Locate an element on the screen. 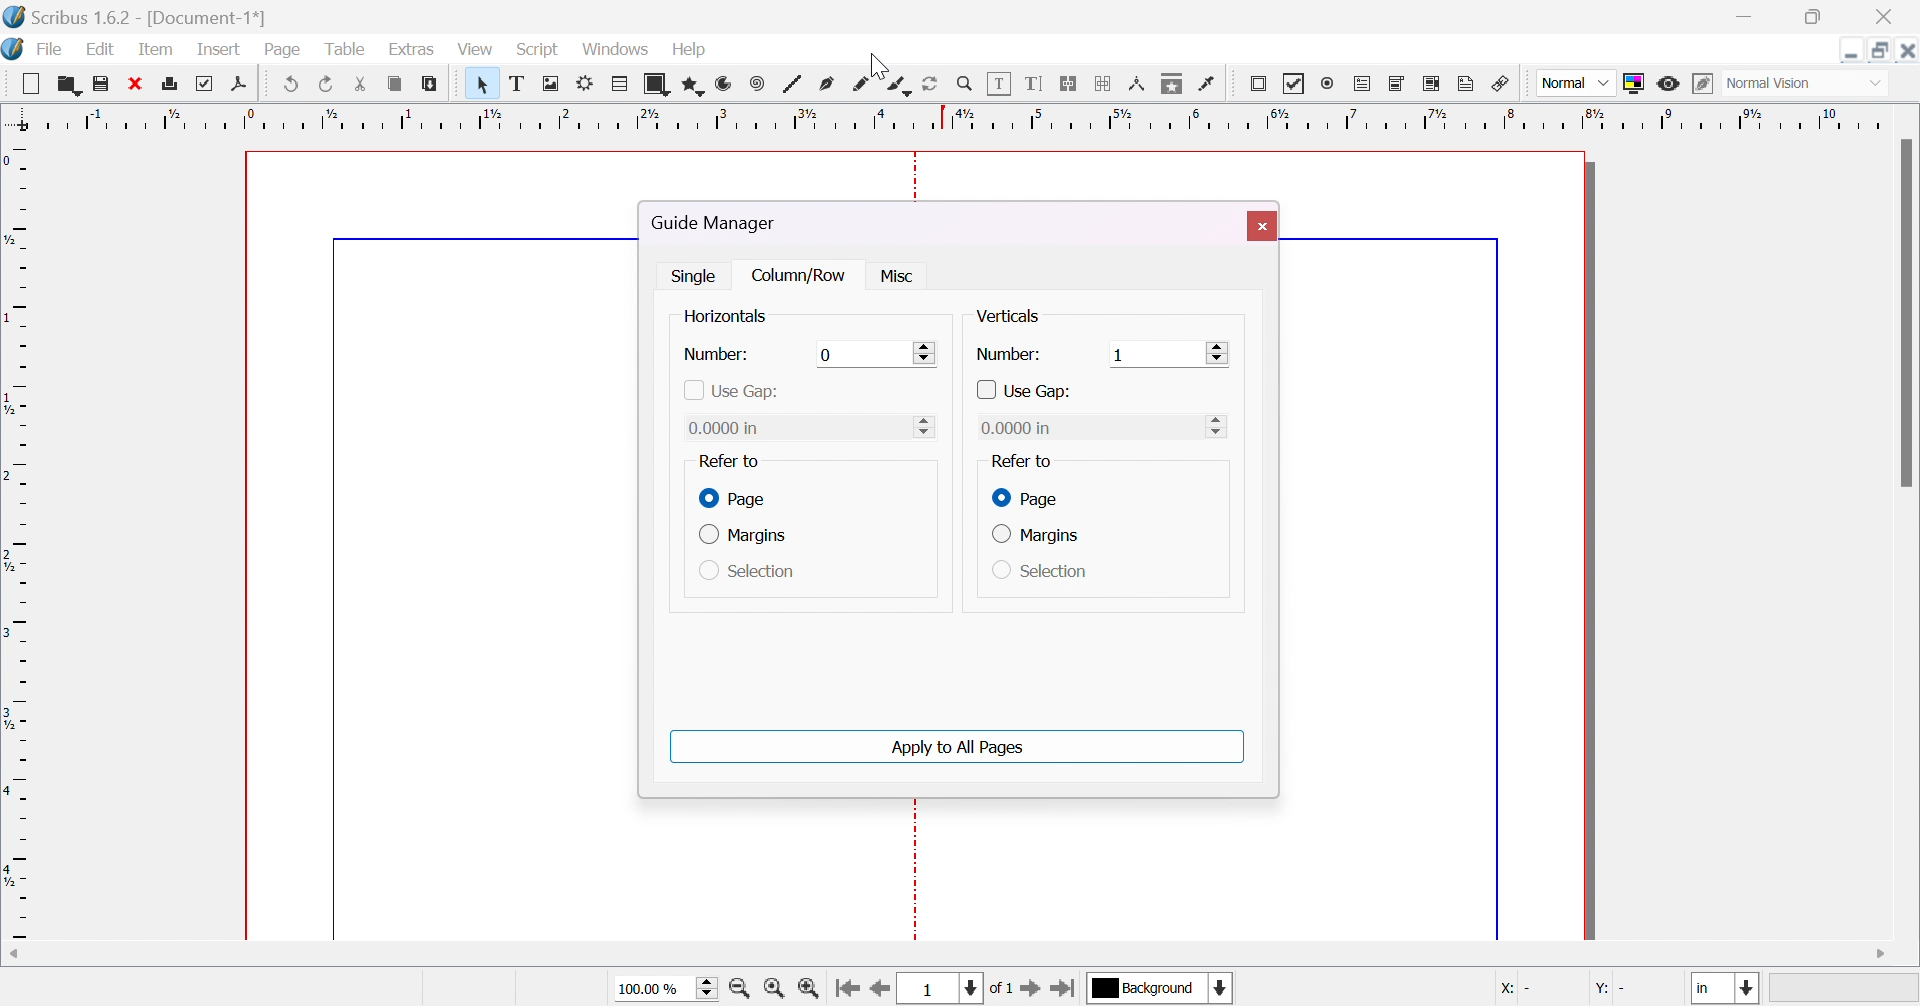 The width and height of the screenshot is (1920, 1006). measurements is located at coordinates (1140, 85).